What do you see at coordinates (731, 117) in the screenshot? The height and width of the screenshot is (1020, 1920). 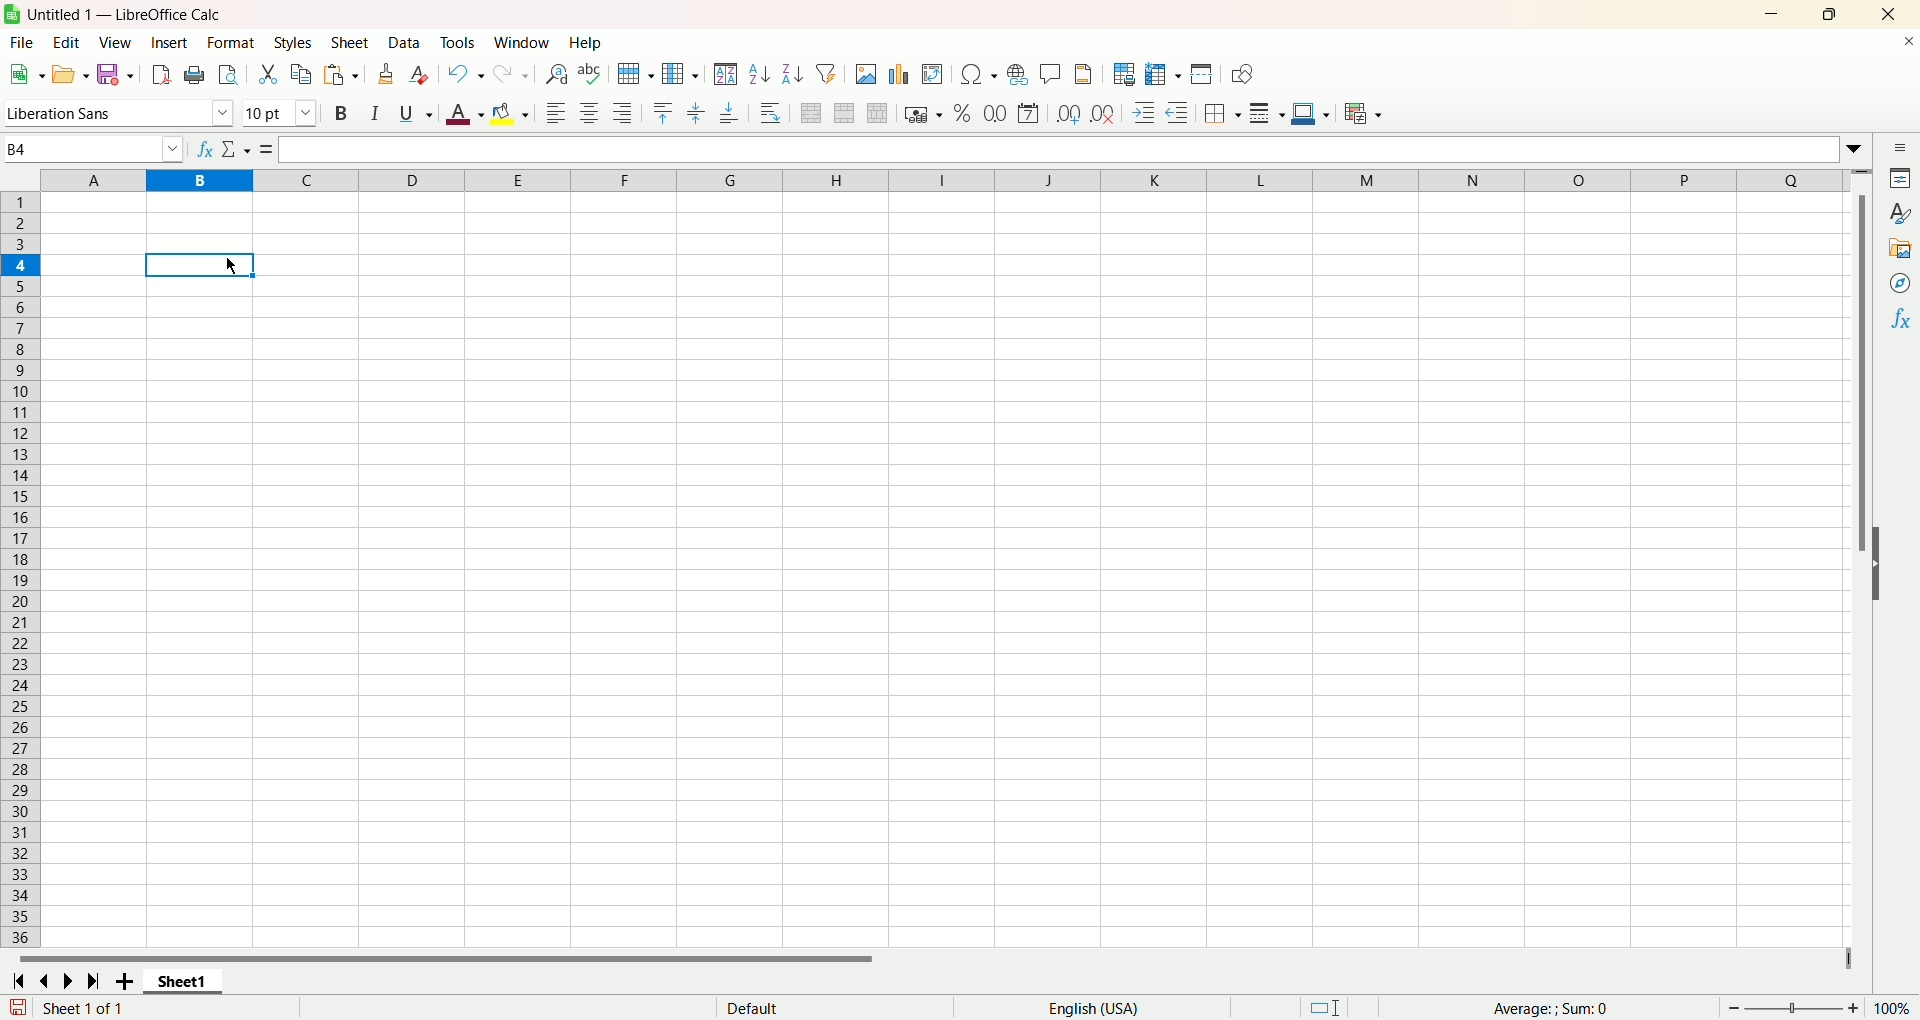 I see `align bottom` at bounding box center [731, 117].